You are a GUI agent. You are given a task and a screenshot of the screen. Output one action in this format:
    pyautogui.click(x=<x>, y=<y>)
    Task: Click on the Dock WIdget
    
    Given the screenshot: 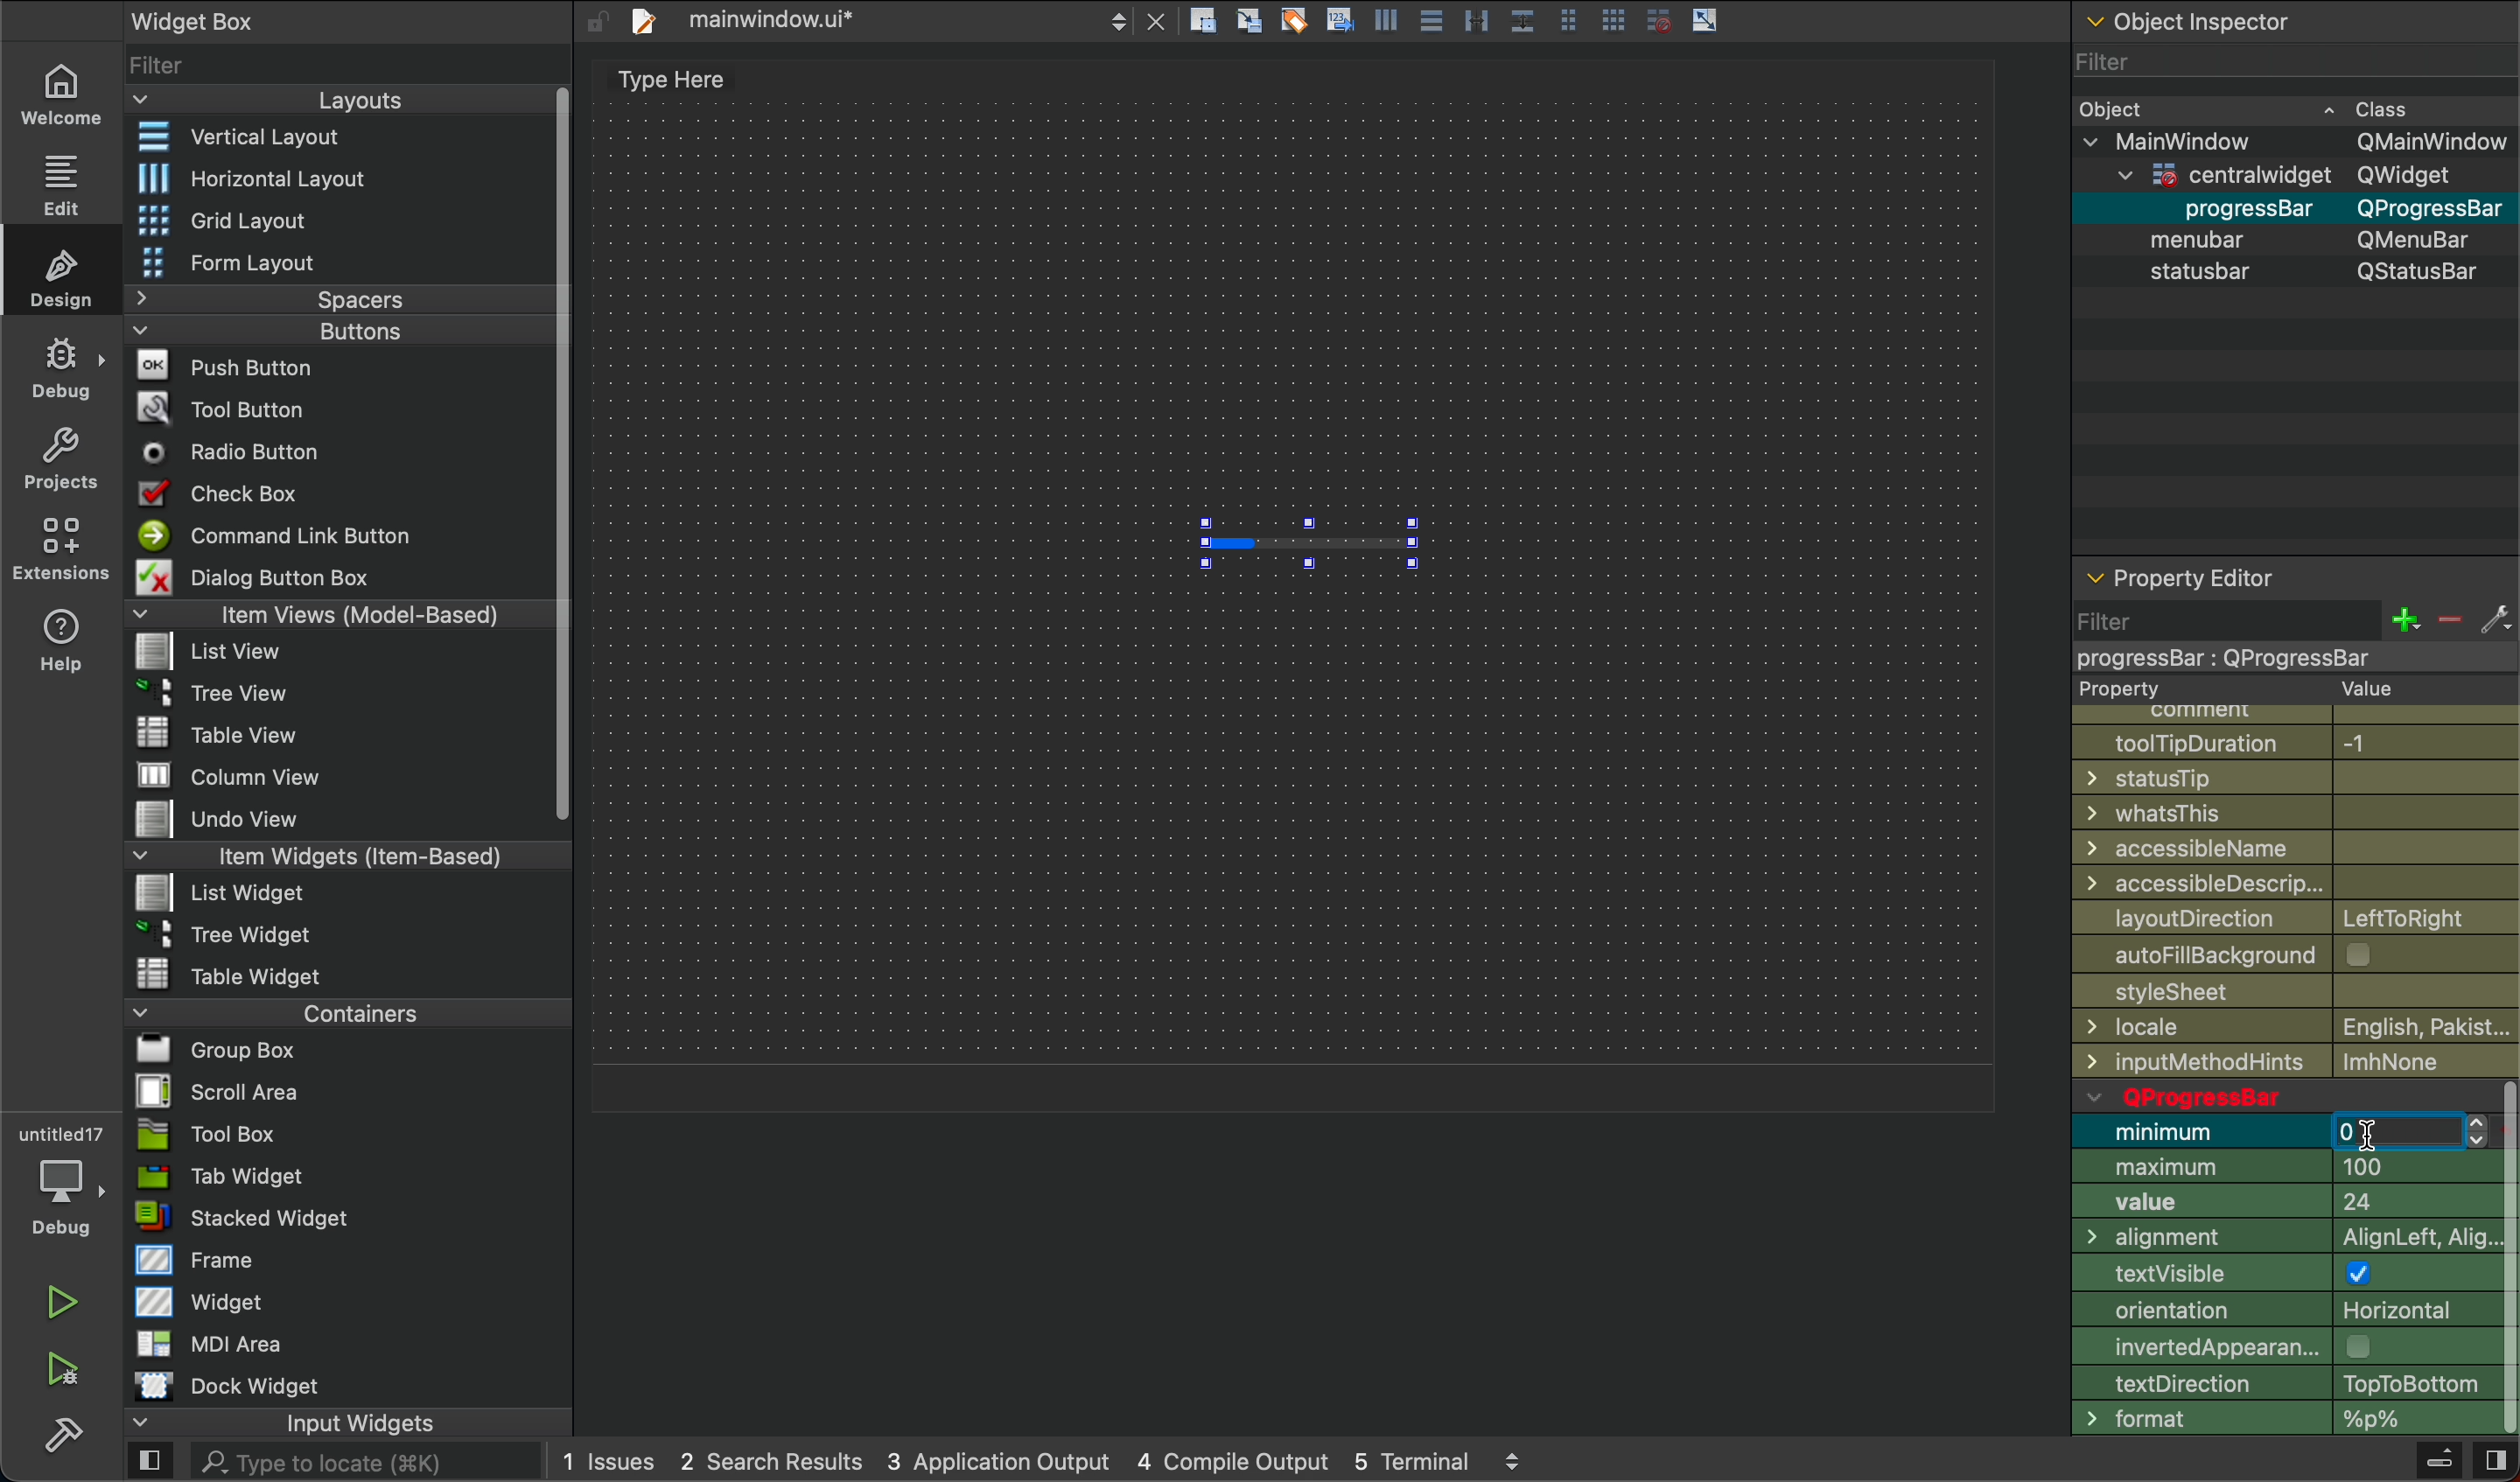 What is the action you would take?
    pyautogui.click(x=227, y=1386)
    